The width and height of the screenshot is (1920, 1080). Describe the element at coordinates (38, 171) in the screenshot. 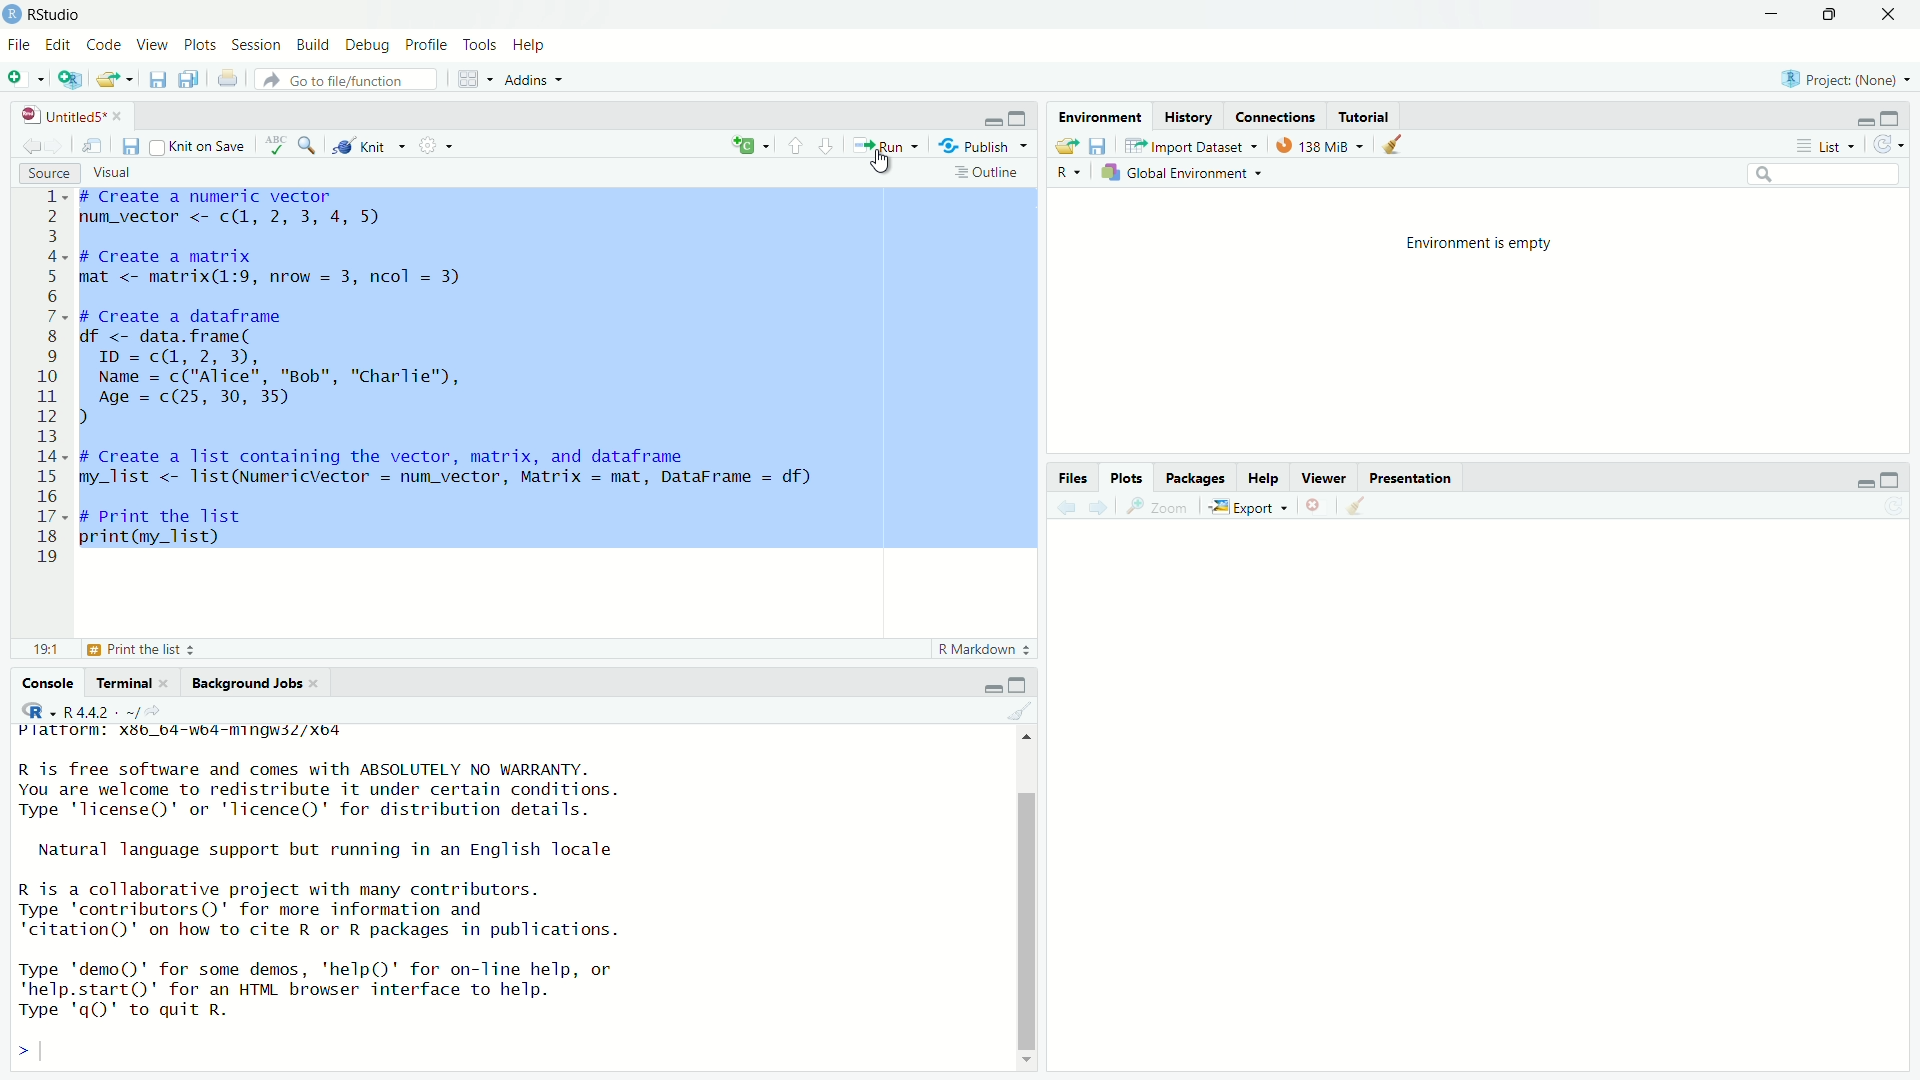

I see `Source.` at that location.